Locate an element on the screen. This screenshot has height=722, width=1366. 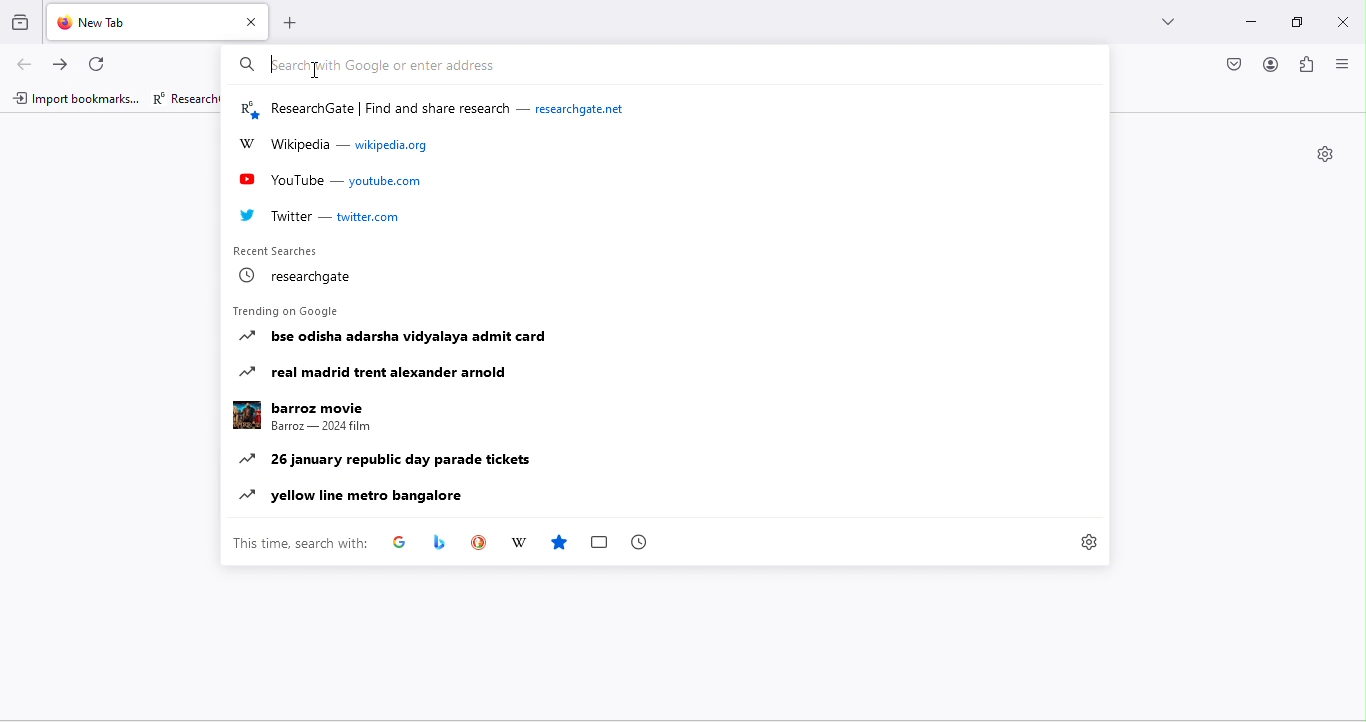
26 january republic day parade tickets is located at coordinates (385, 459).